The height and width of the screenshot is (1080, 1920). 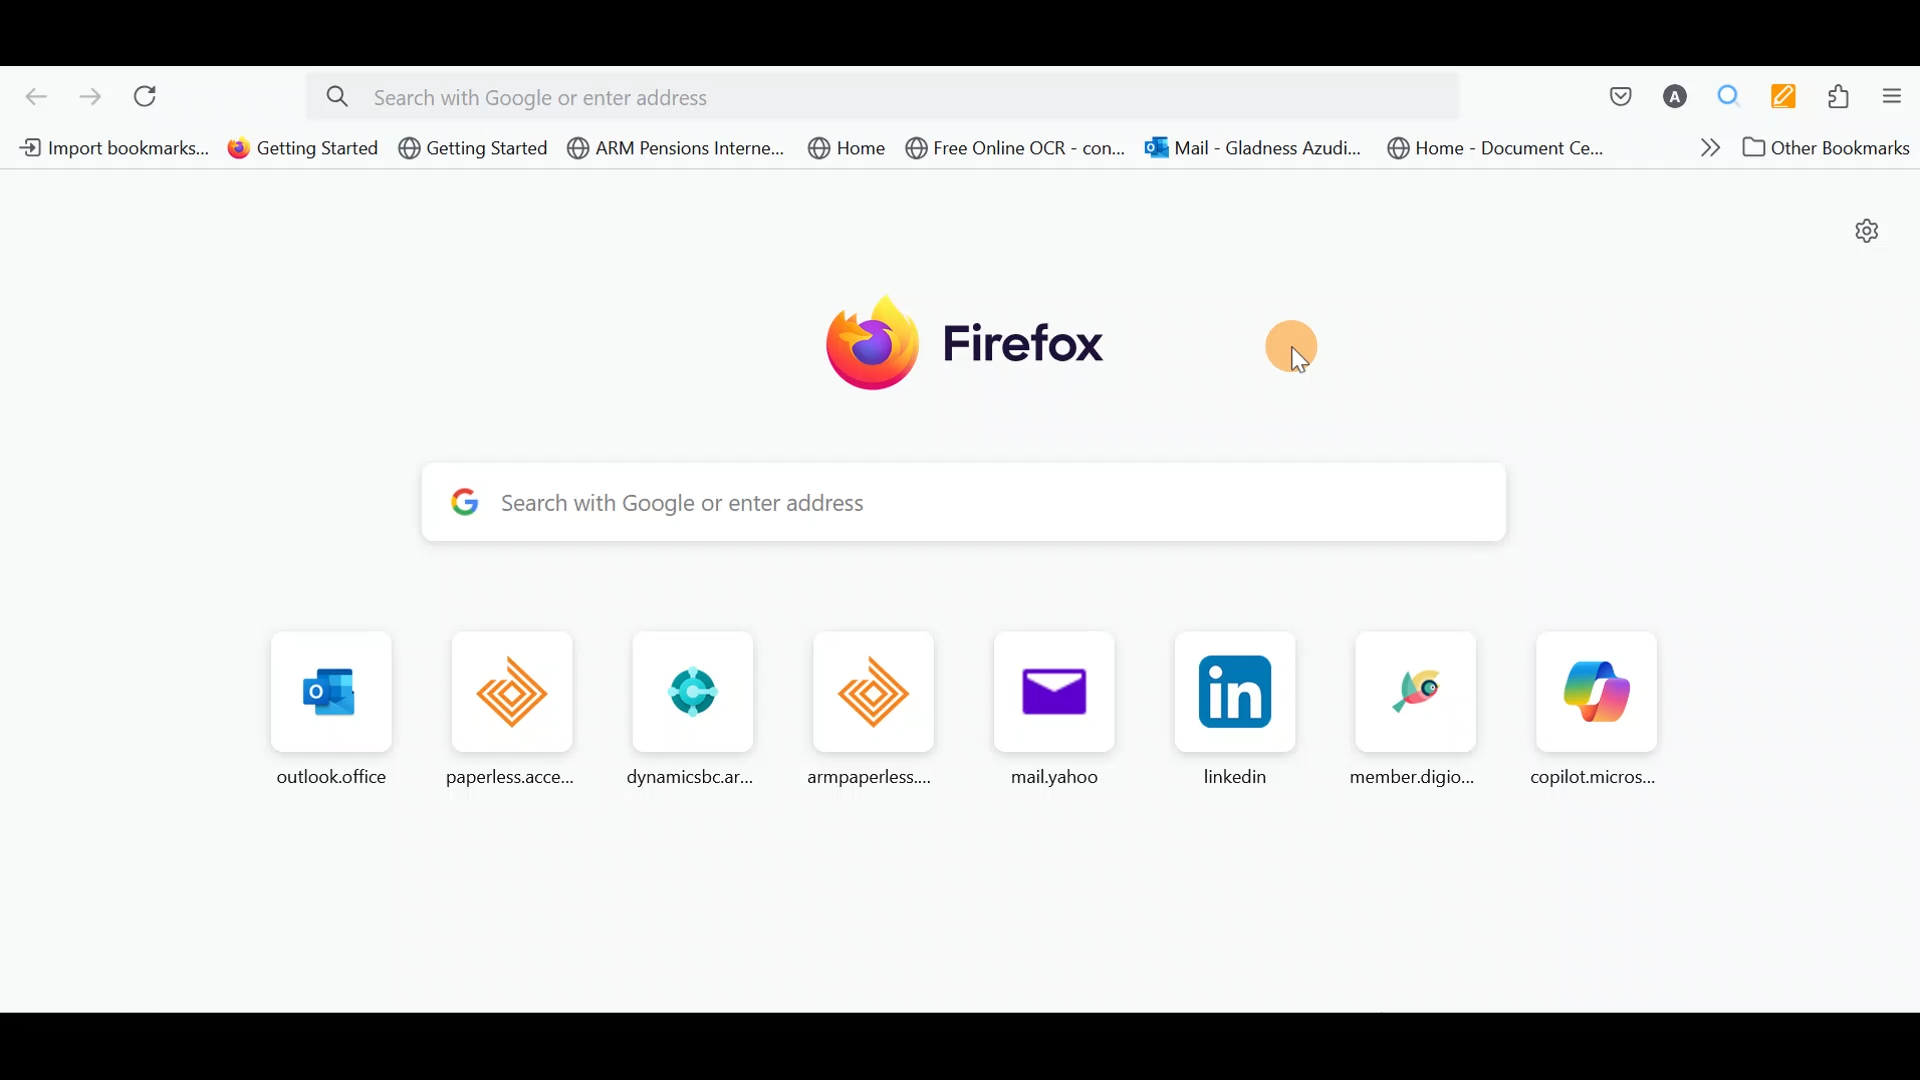 What do you see at coordinates (897, 93) in the screenshot?
I see `Search bar` at bounding box center [897, 93].